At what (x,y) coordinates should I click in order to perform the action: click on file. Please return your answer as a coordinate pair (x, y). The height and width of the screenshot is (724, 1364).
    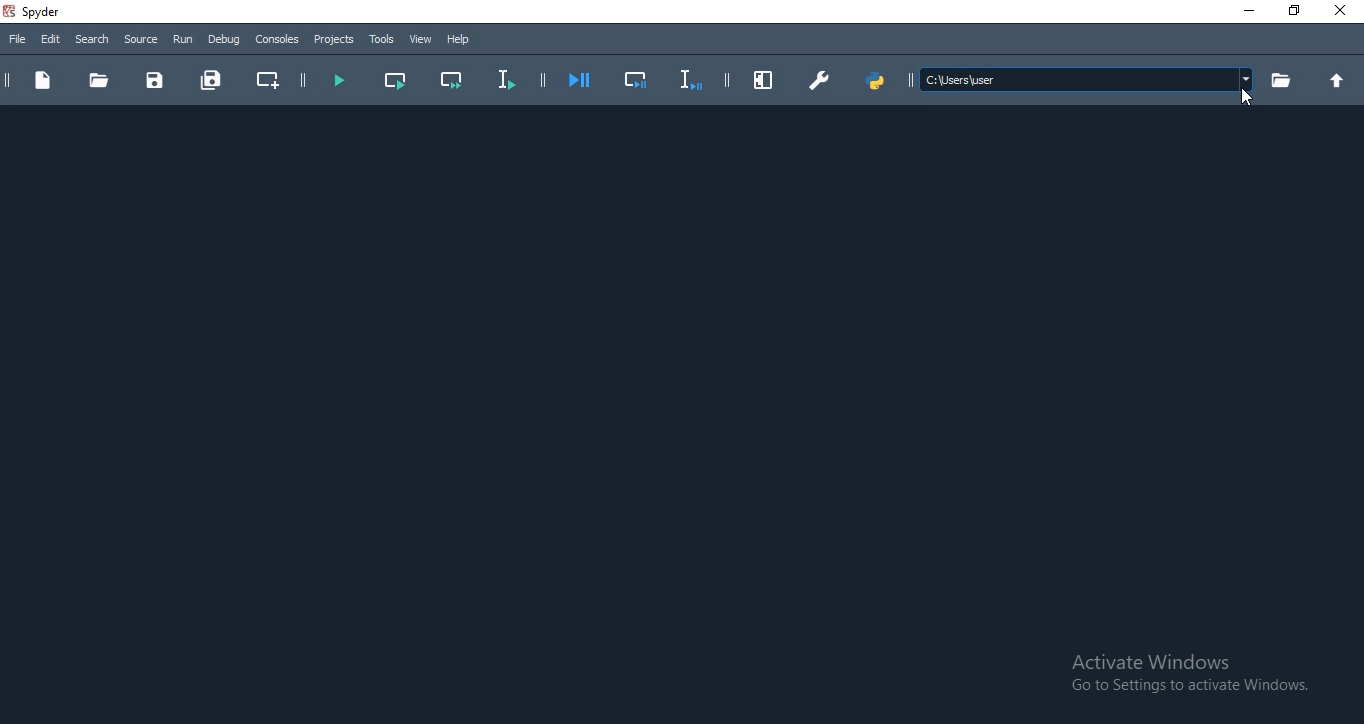
    Looking at the image, I should click on (19, 41).